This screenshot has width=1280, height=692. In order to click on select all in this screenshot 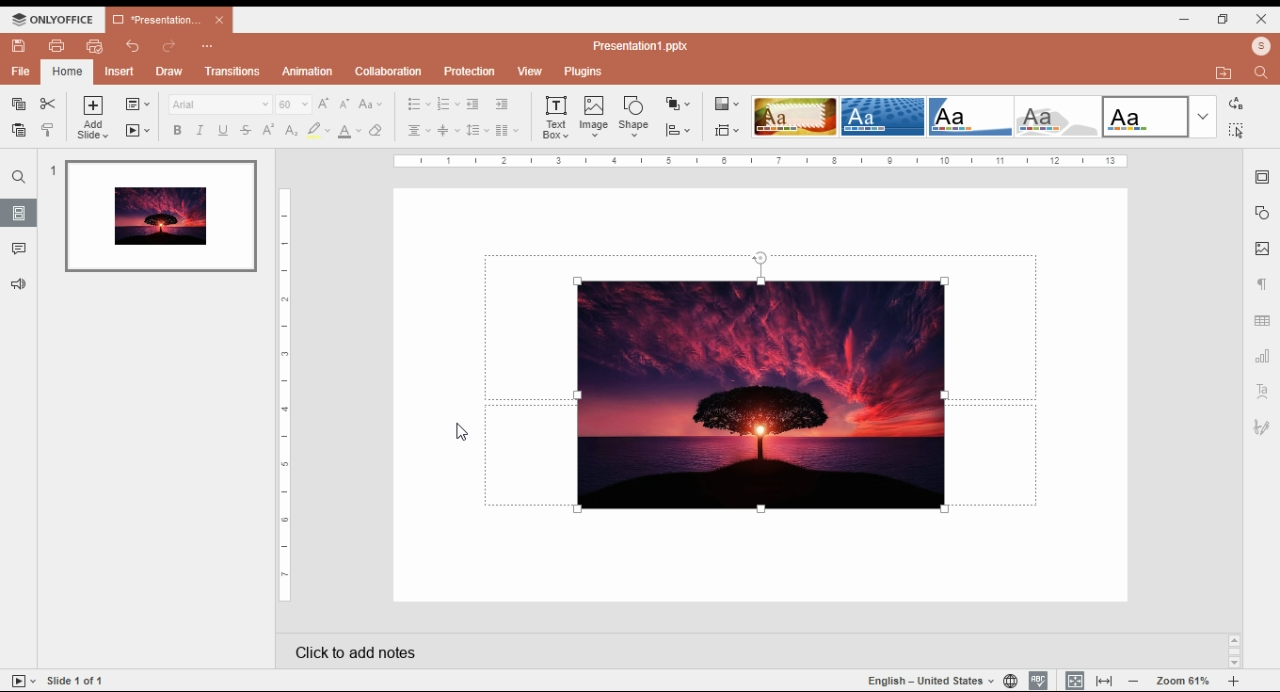, I will do `click(1235, 129)`.